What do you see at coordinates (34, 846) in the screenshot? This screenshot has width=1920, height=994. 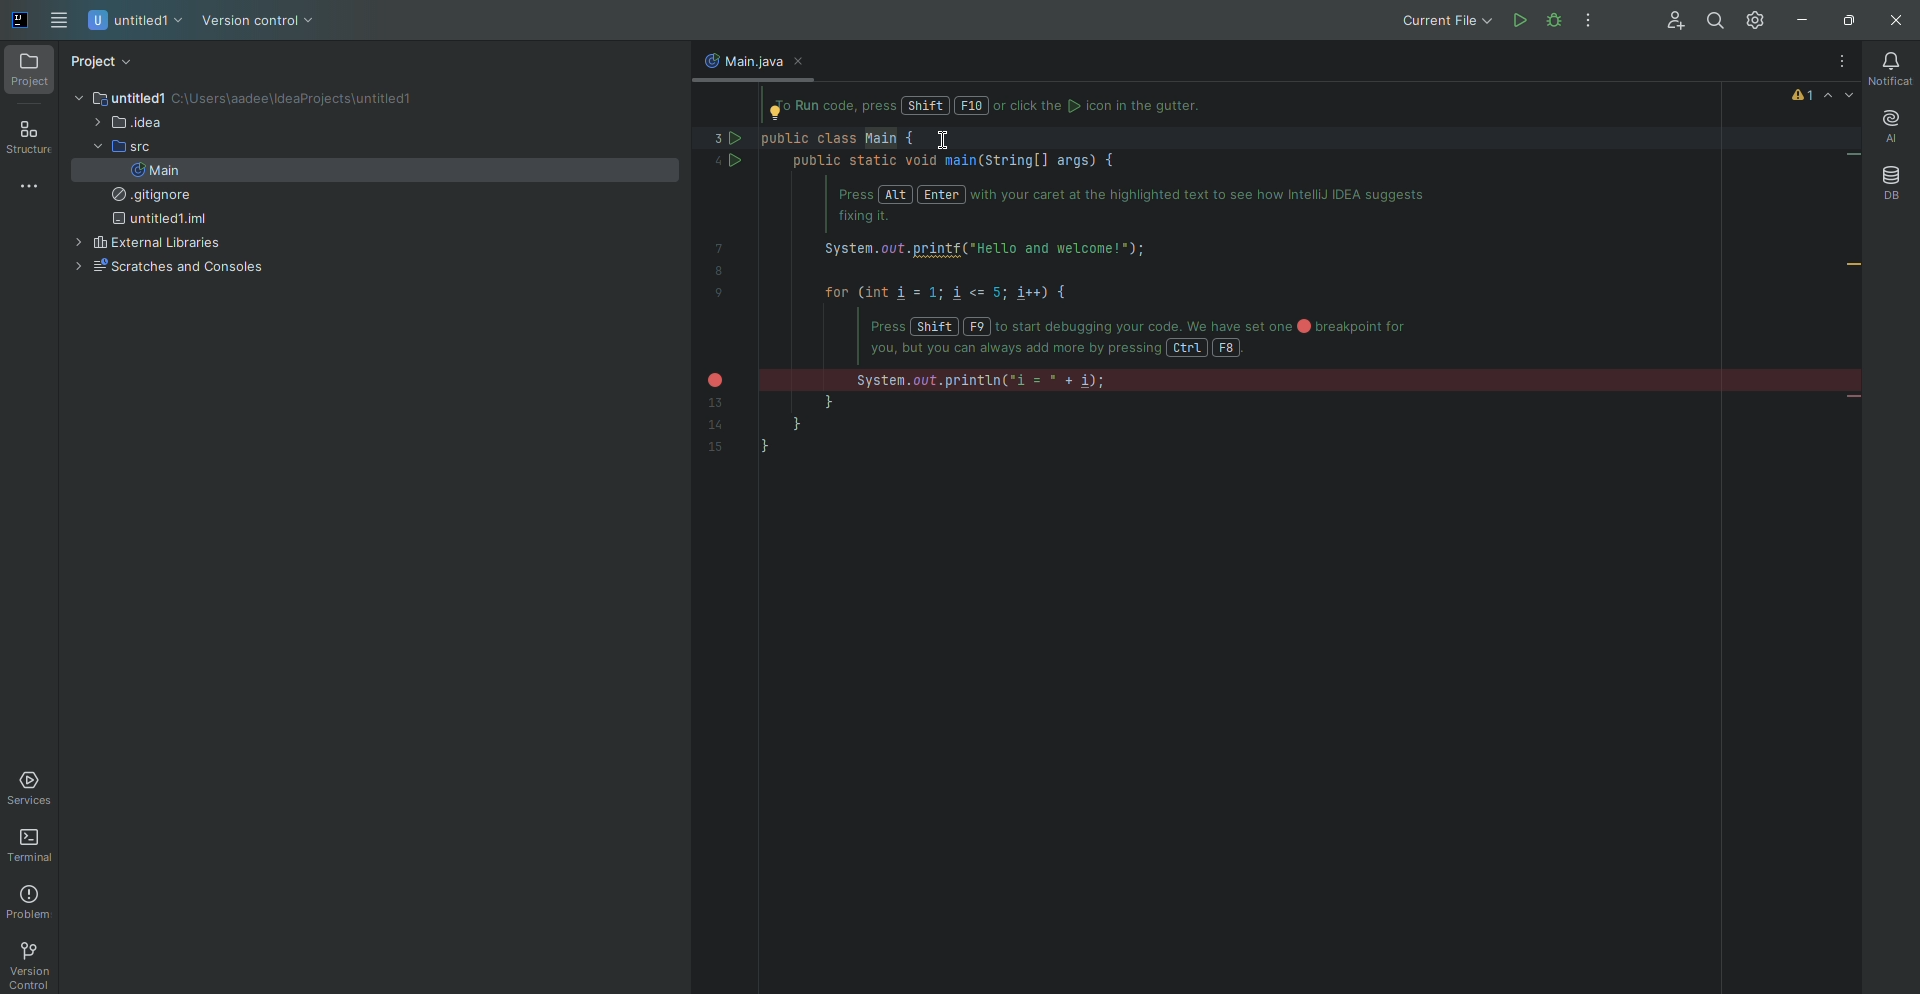 I see `Terminal` at bounding box center [34, 846].